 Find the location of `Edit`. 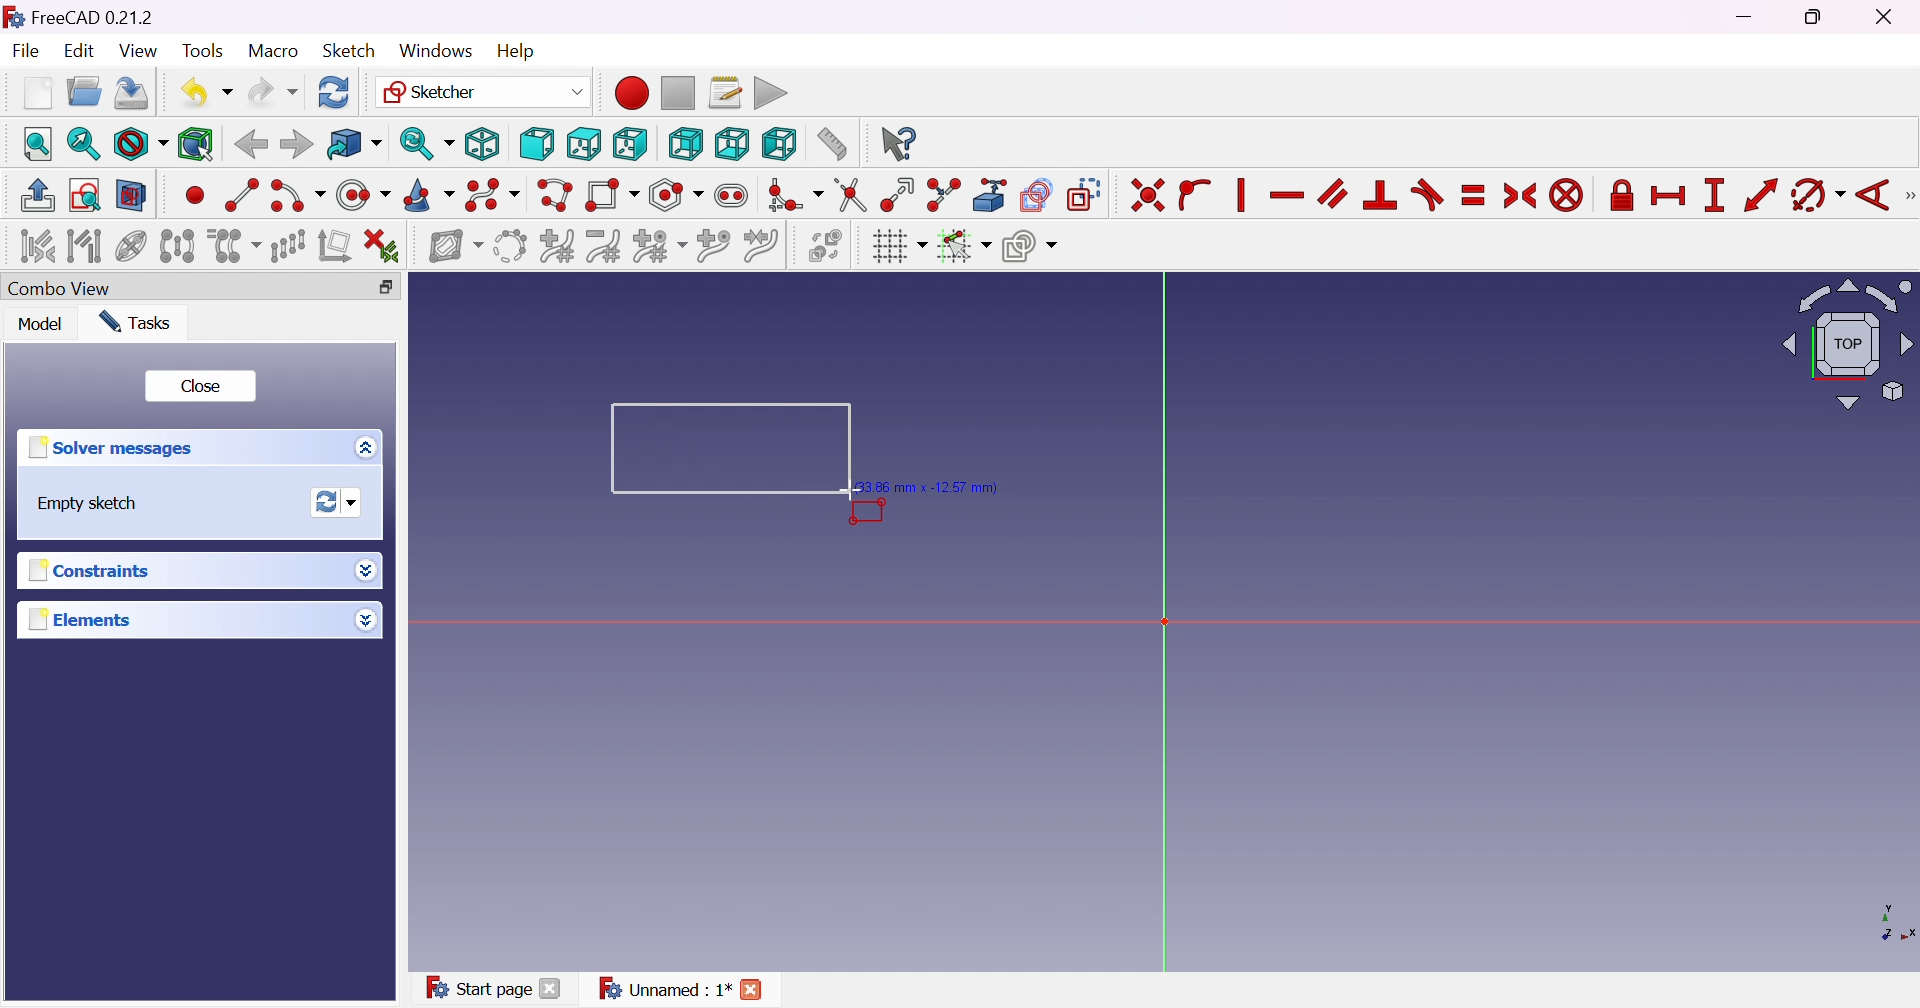

Edit is located at coordinates (81, 52).